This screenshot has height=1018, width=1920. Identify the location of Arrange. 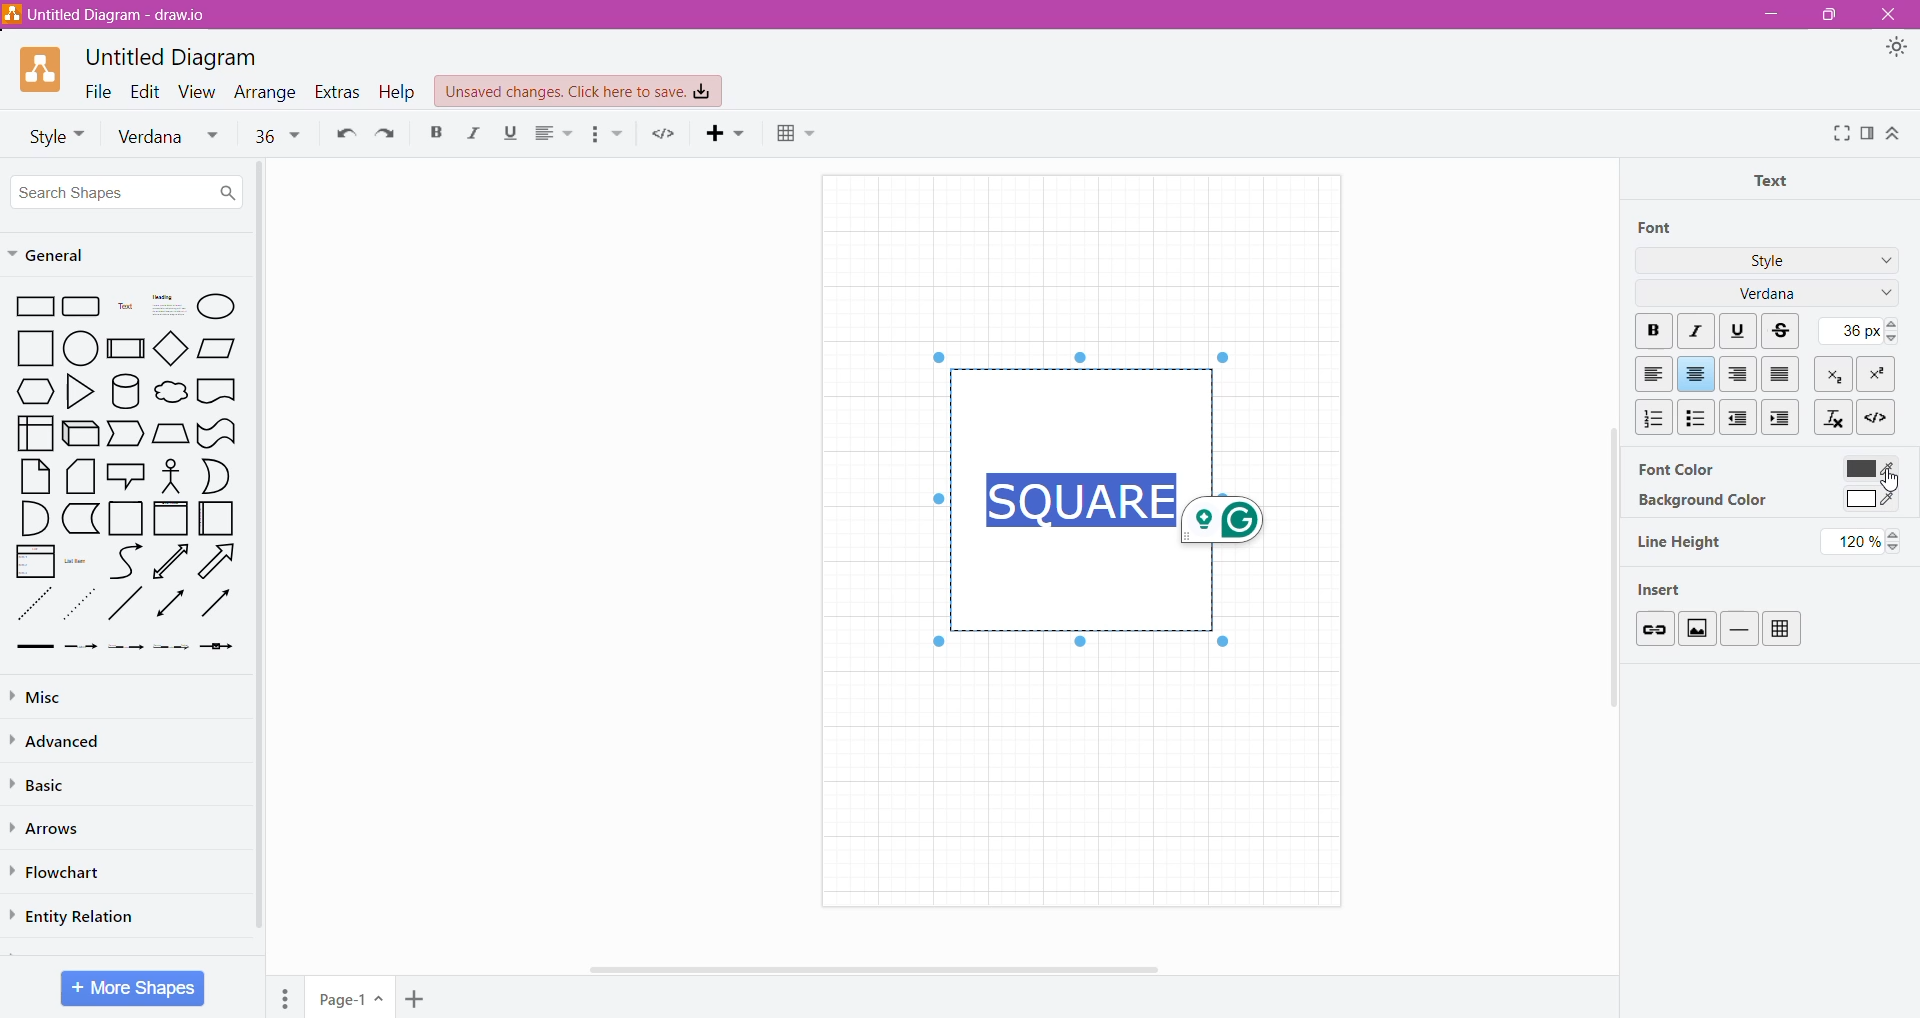
(267, 92).